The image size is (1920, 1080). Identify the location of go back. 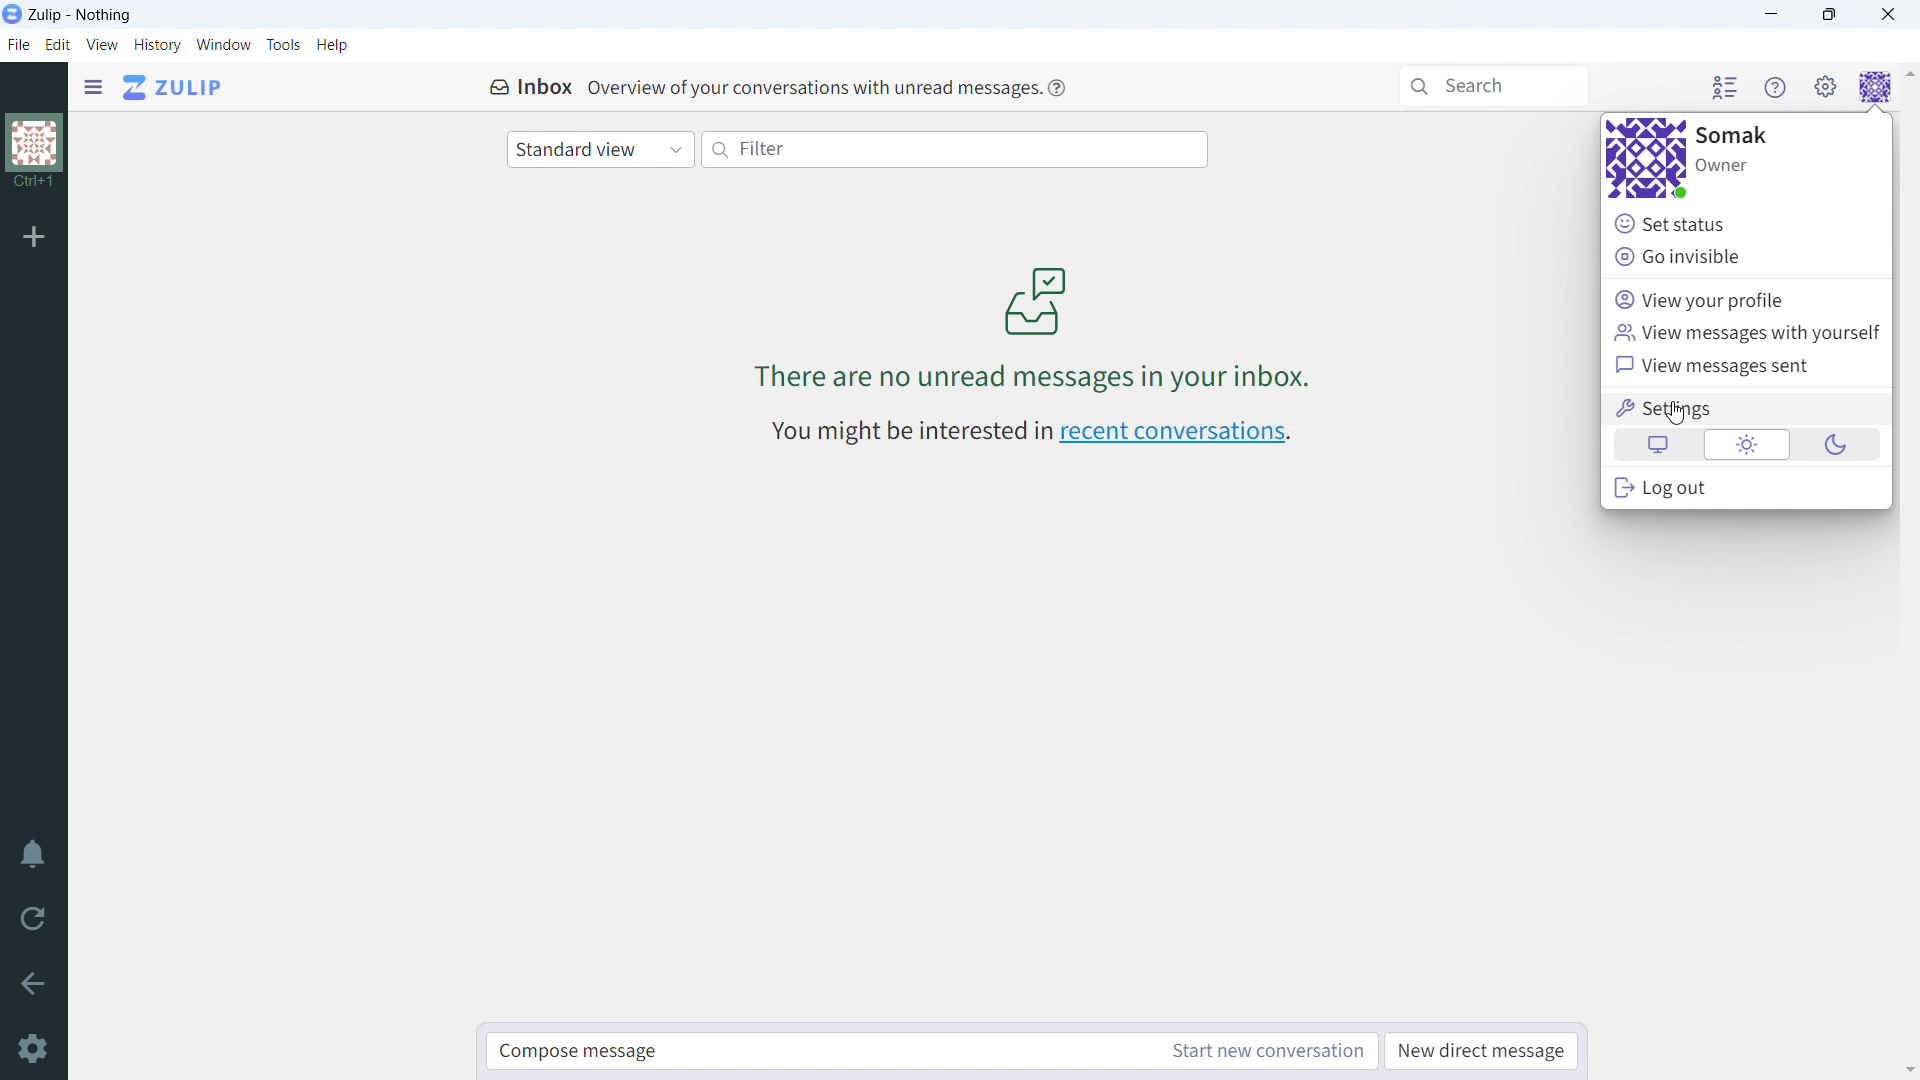
(34, 981).